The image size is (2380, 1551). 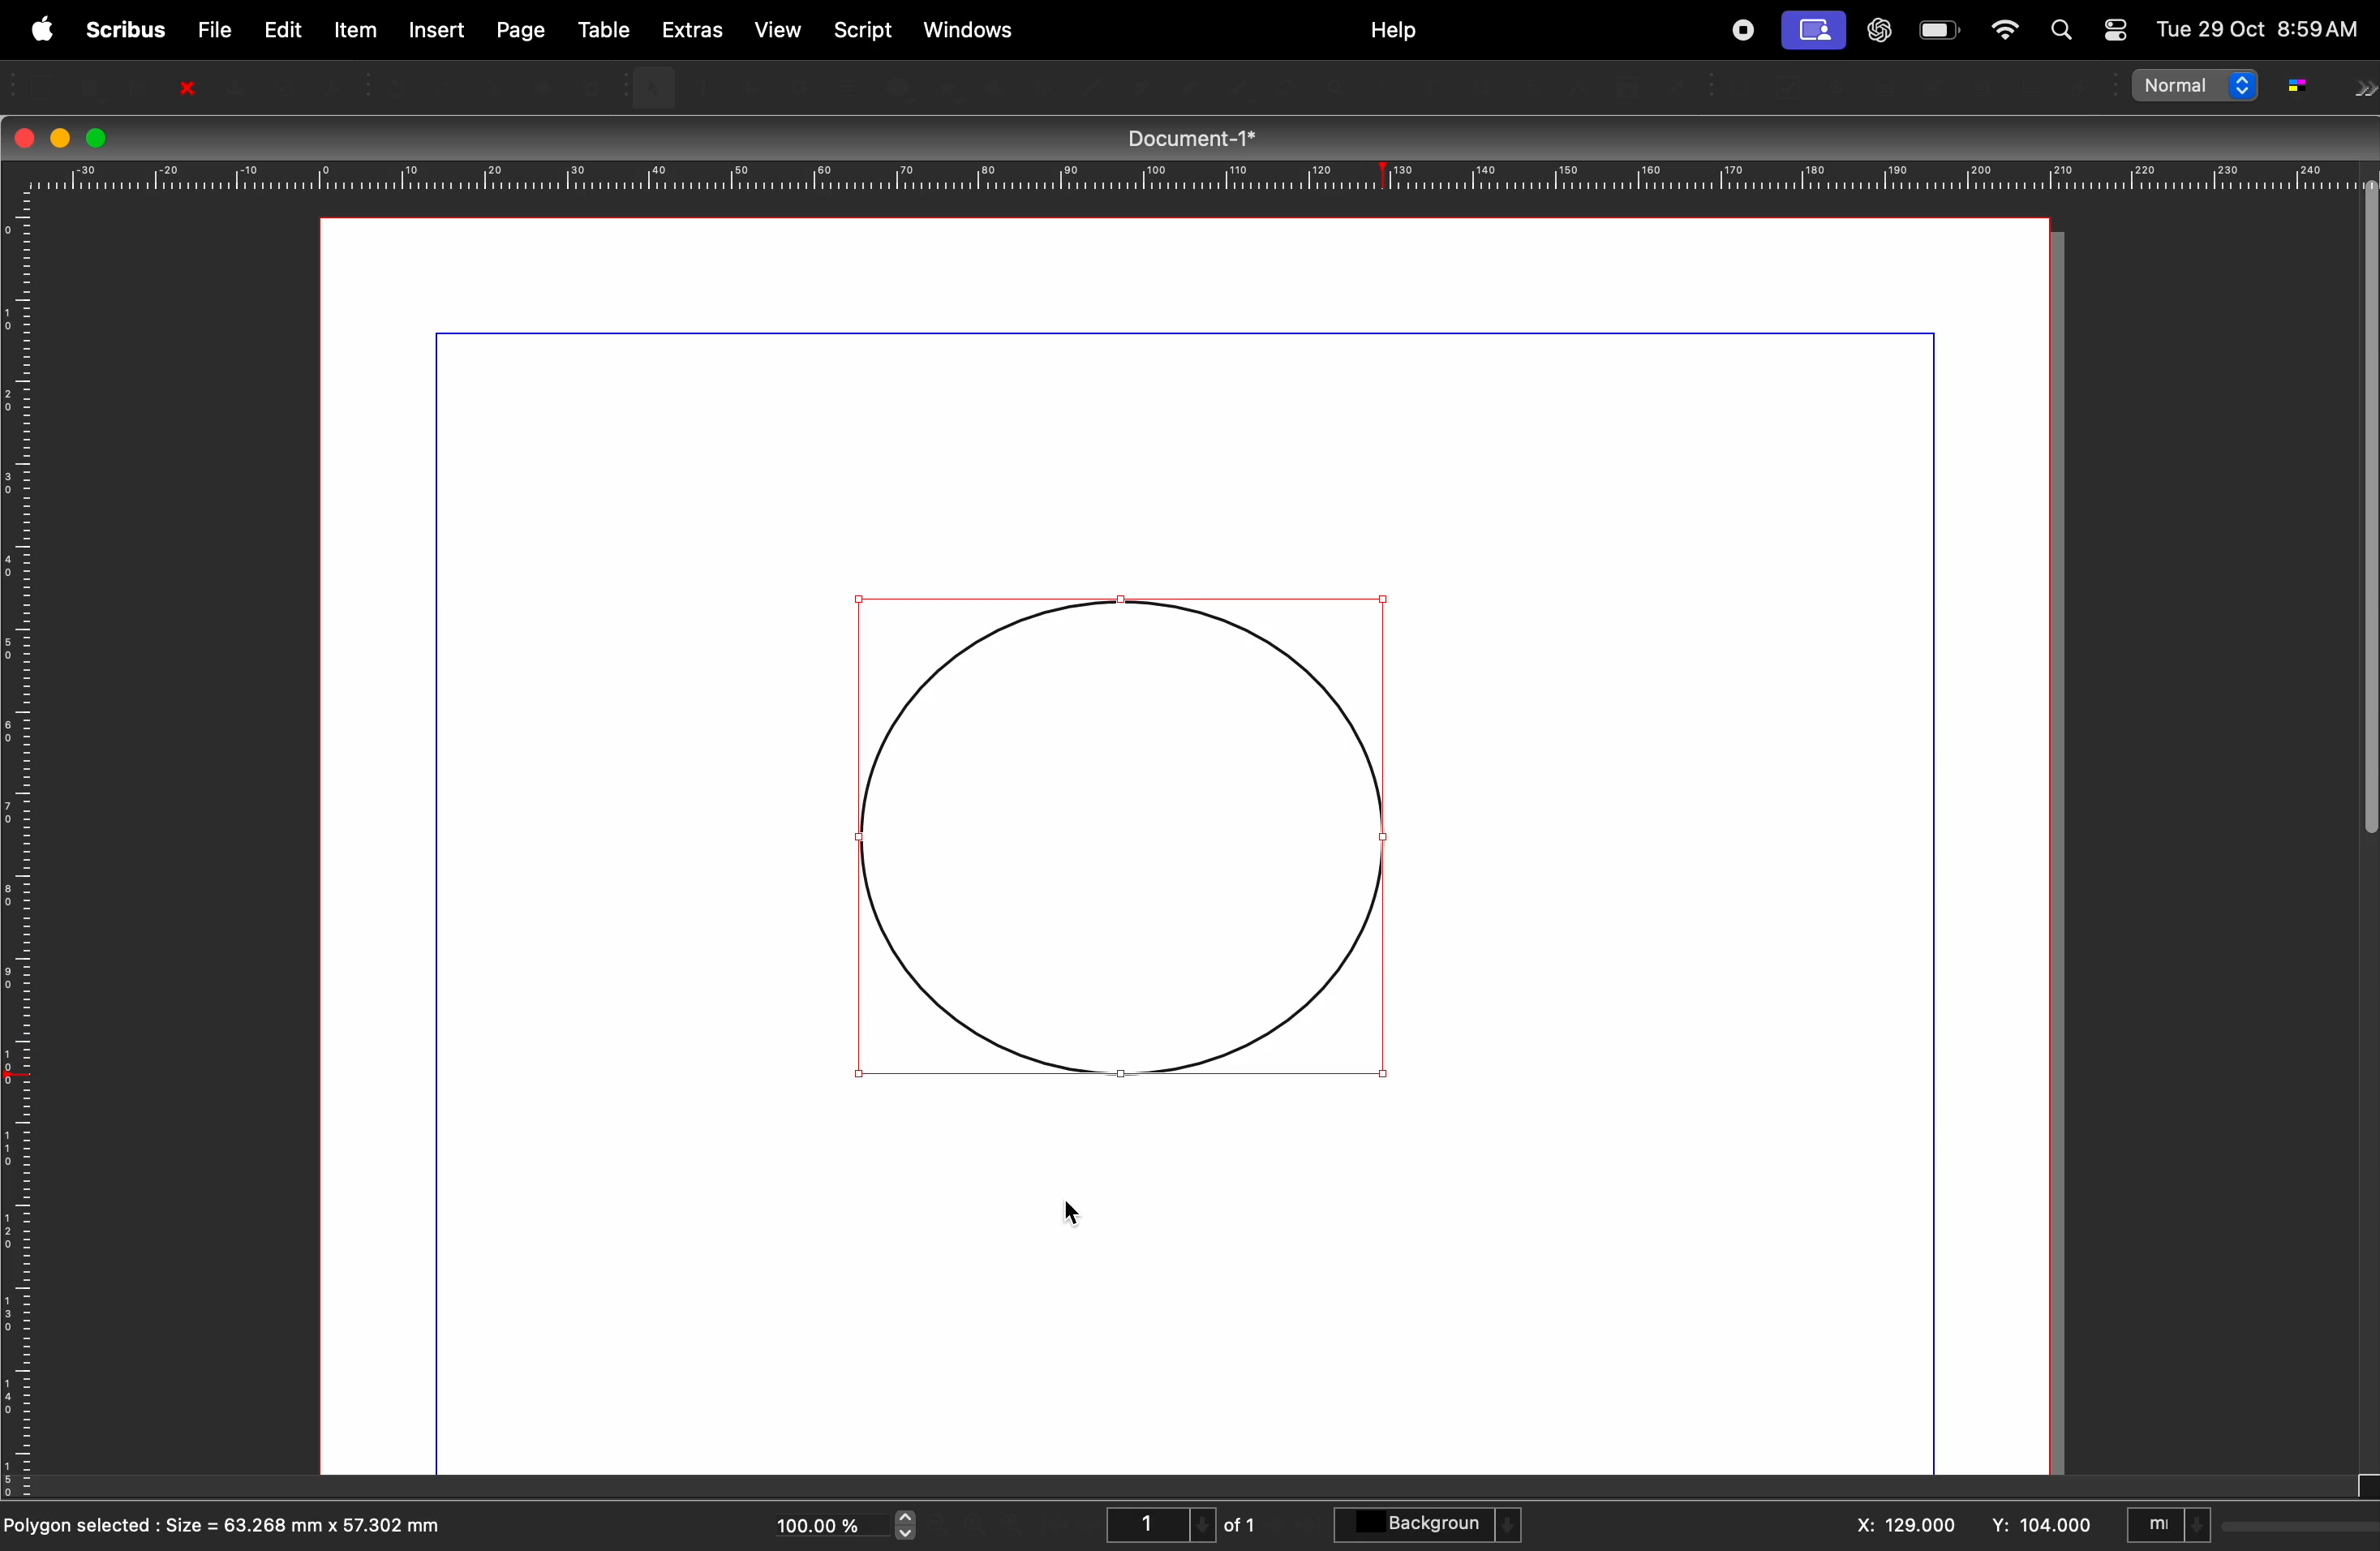 What do you see at coordinates (287, 84) in the screenshot?
I see `Preflight verifier` at bounding box center [287, 84].